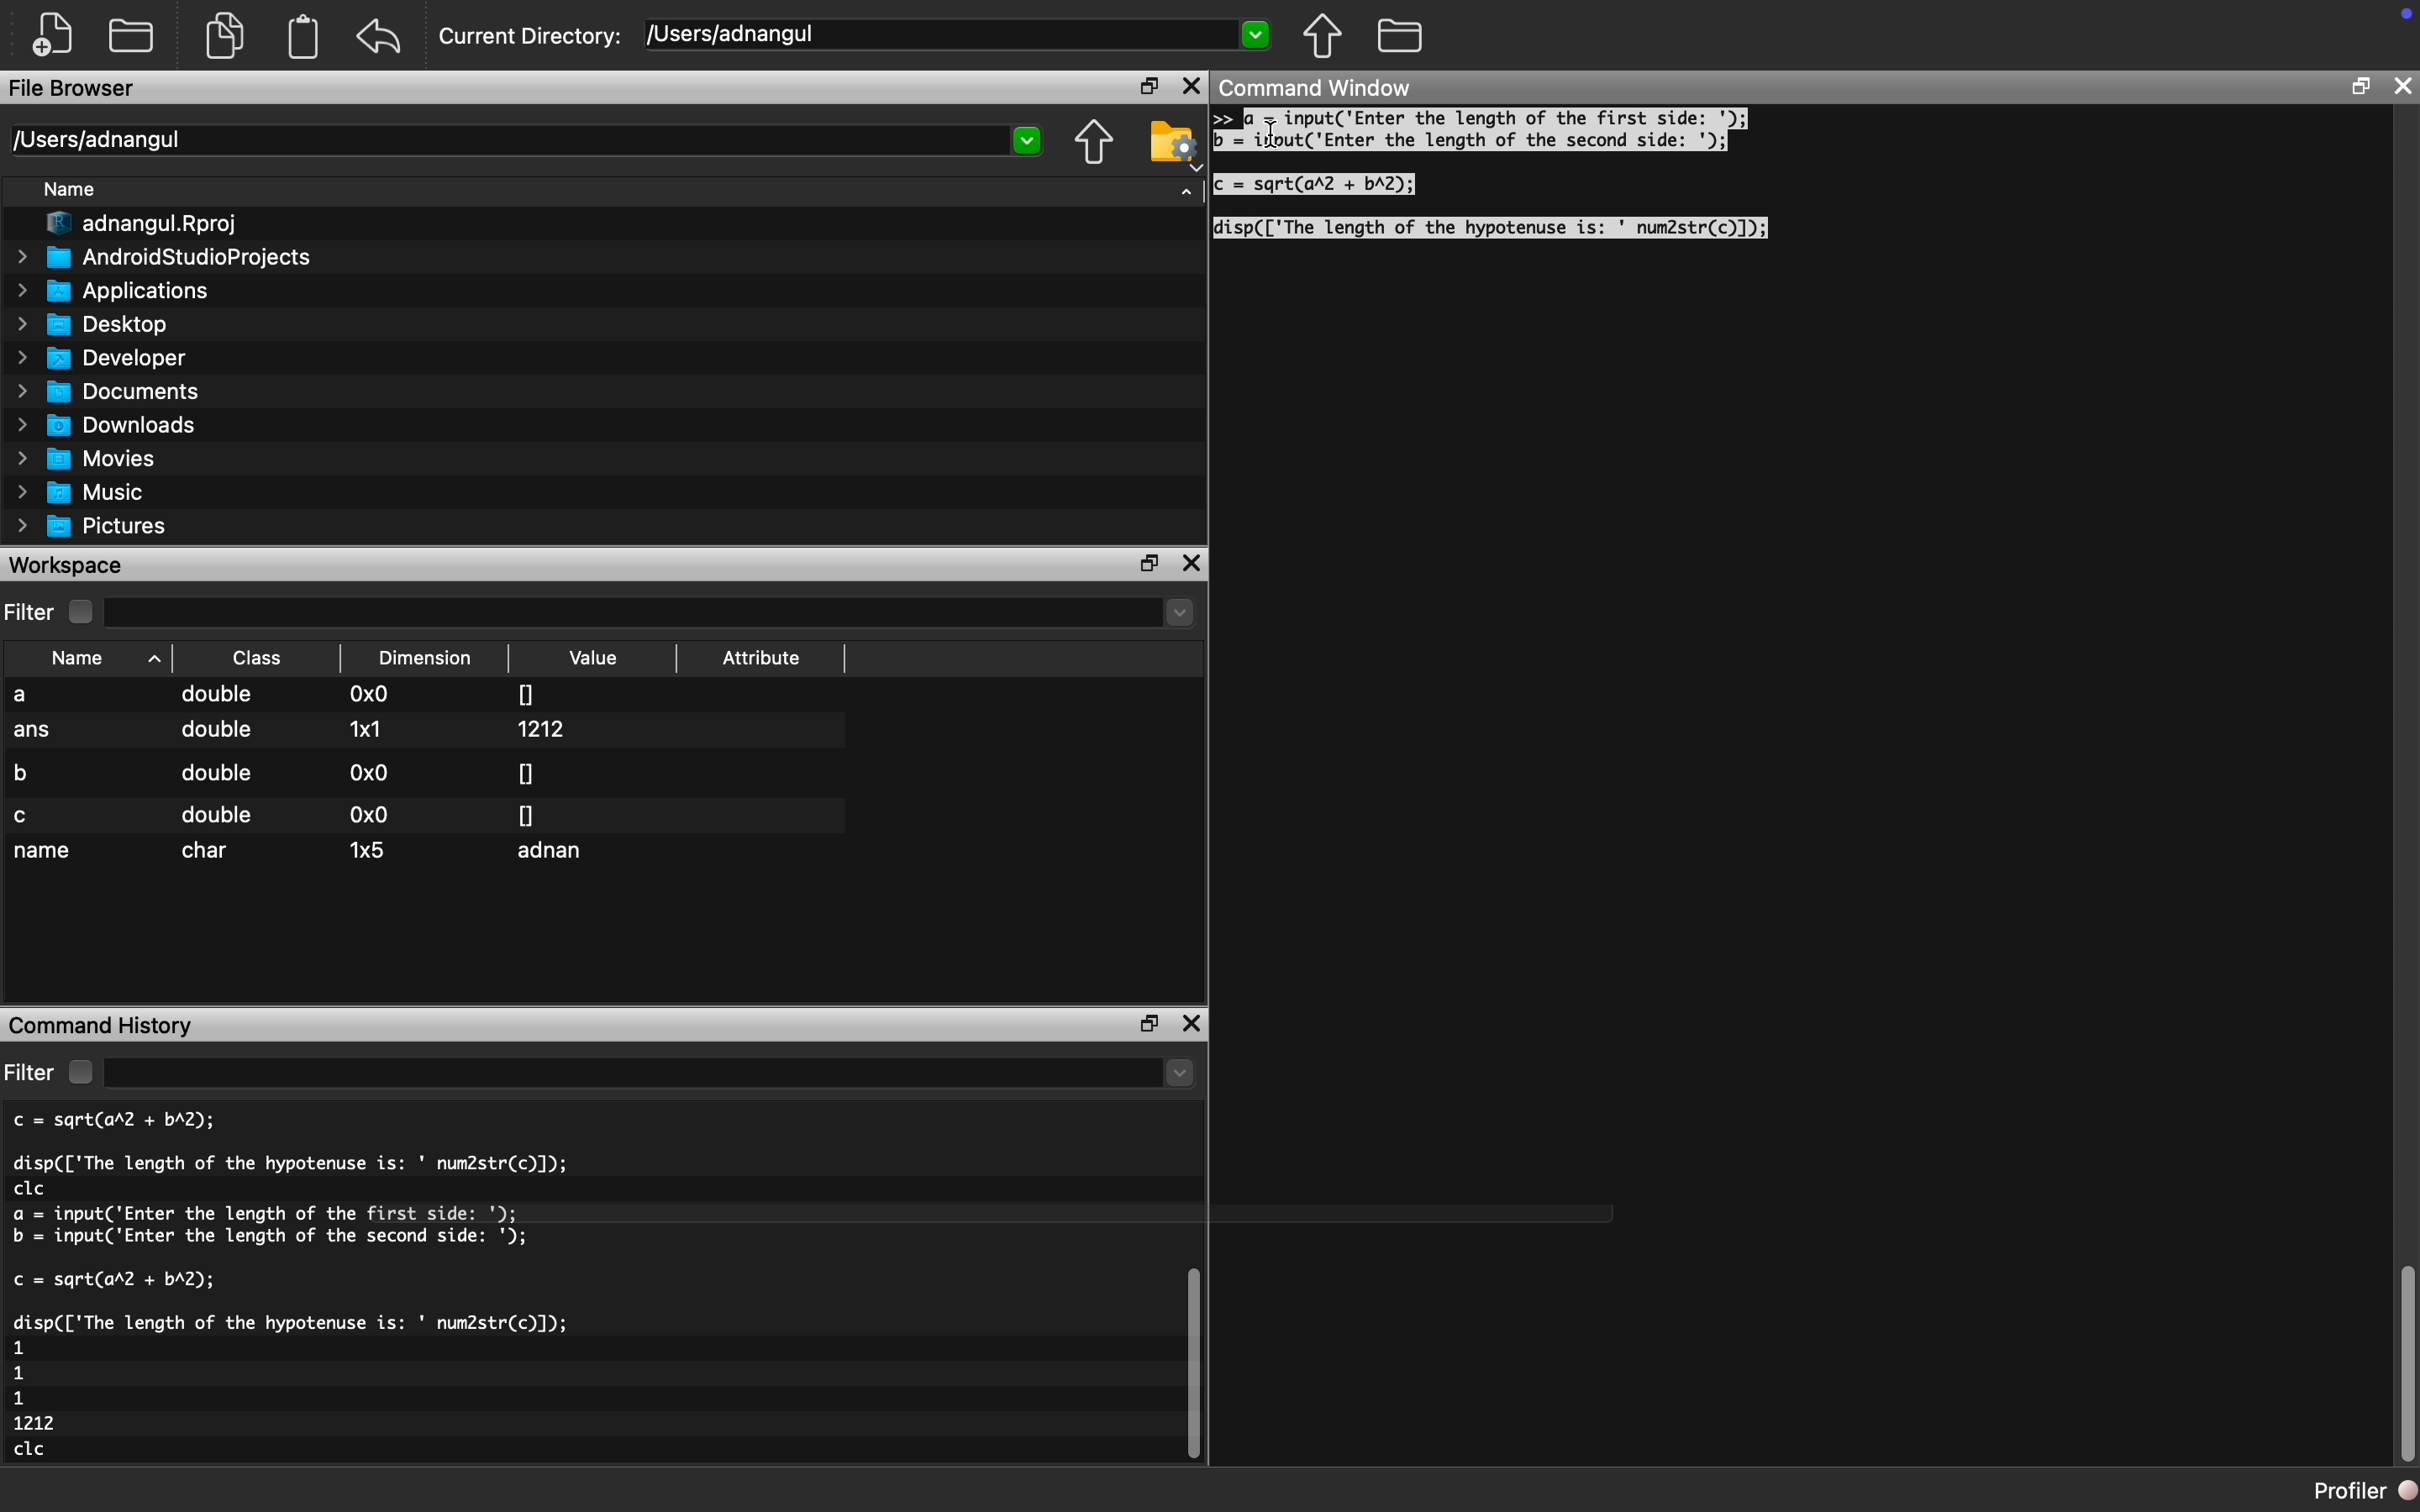 This screenshot has width=2420, height=1512. What do you see at coordinates (214, 773) in the screenshot?
I see `double` at bounding box center [214, 773].